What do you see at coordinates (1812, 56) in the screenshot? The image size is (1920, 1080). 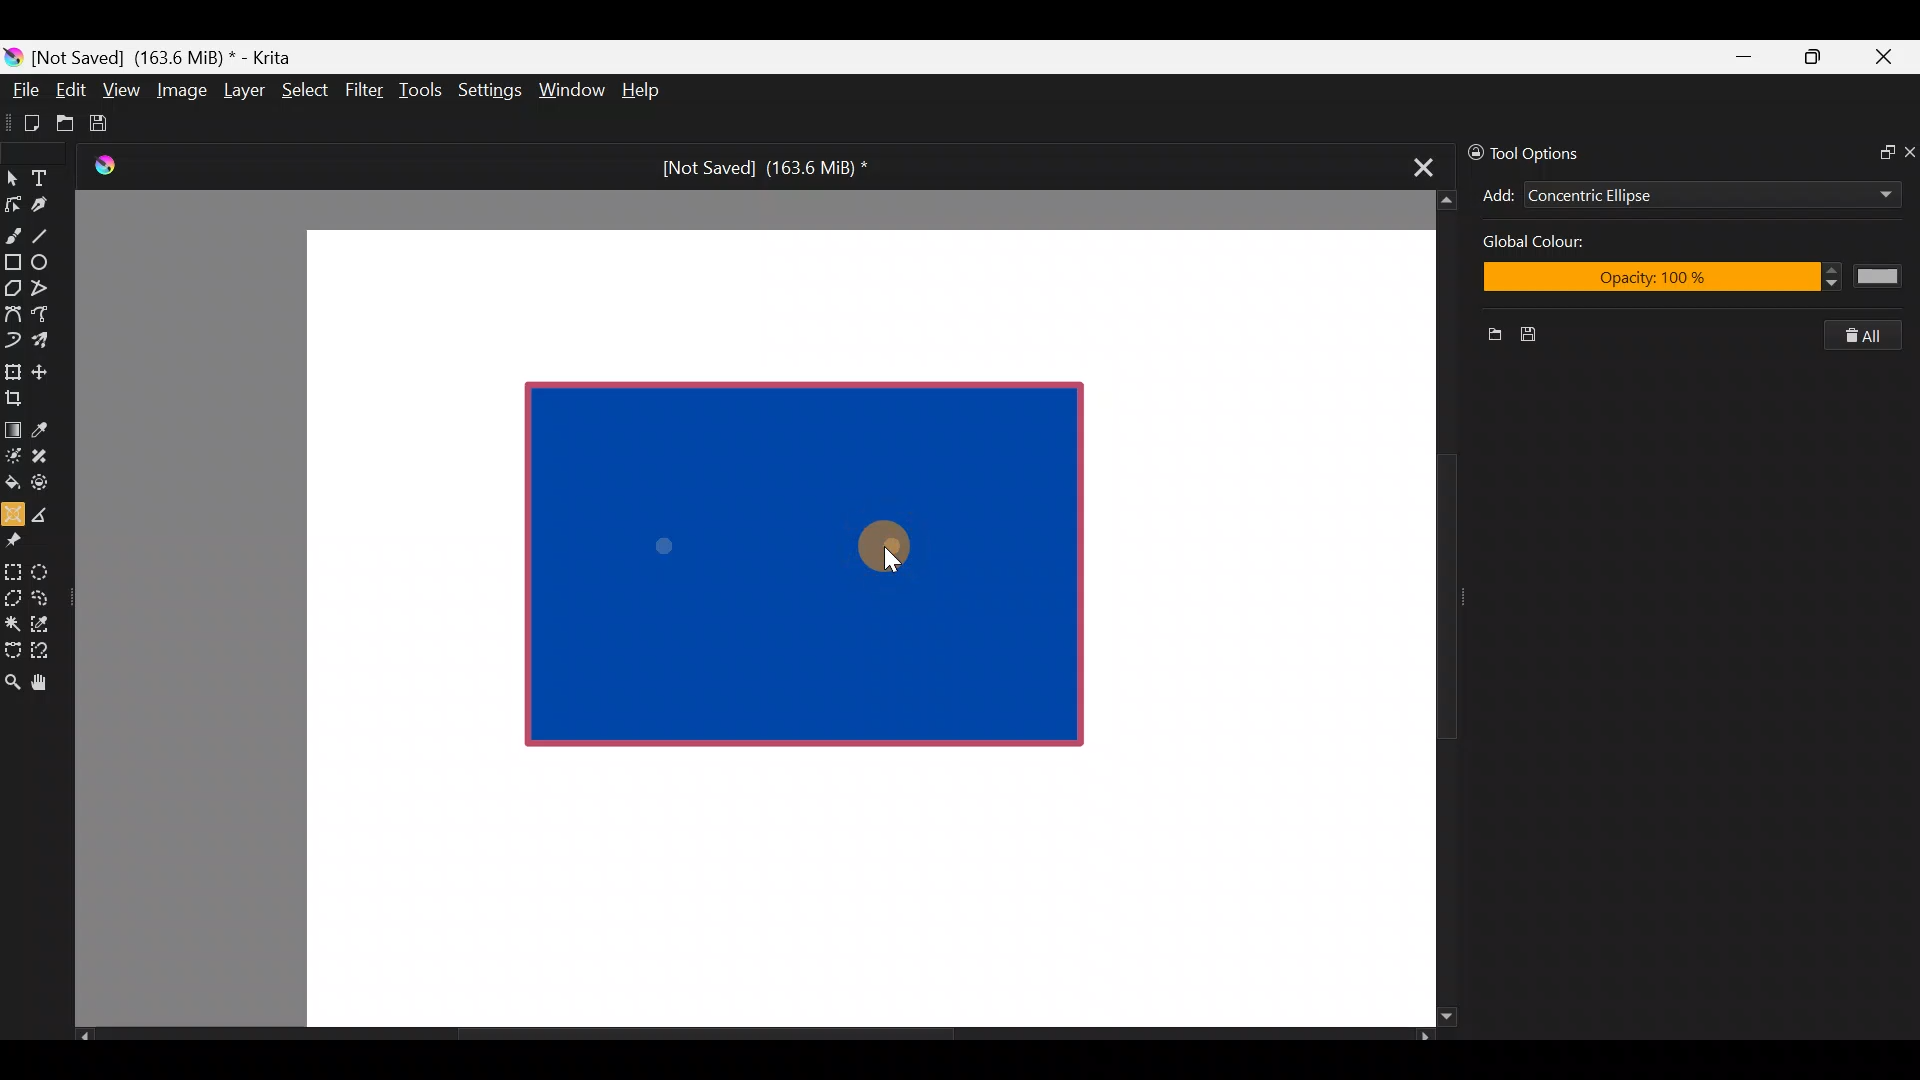 I see `Maximize` at bounding box center [1812, 56].